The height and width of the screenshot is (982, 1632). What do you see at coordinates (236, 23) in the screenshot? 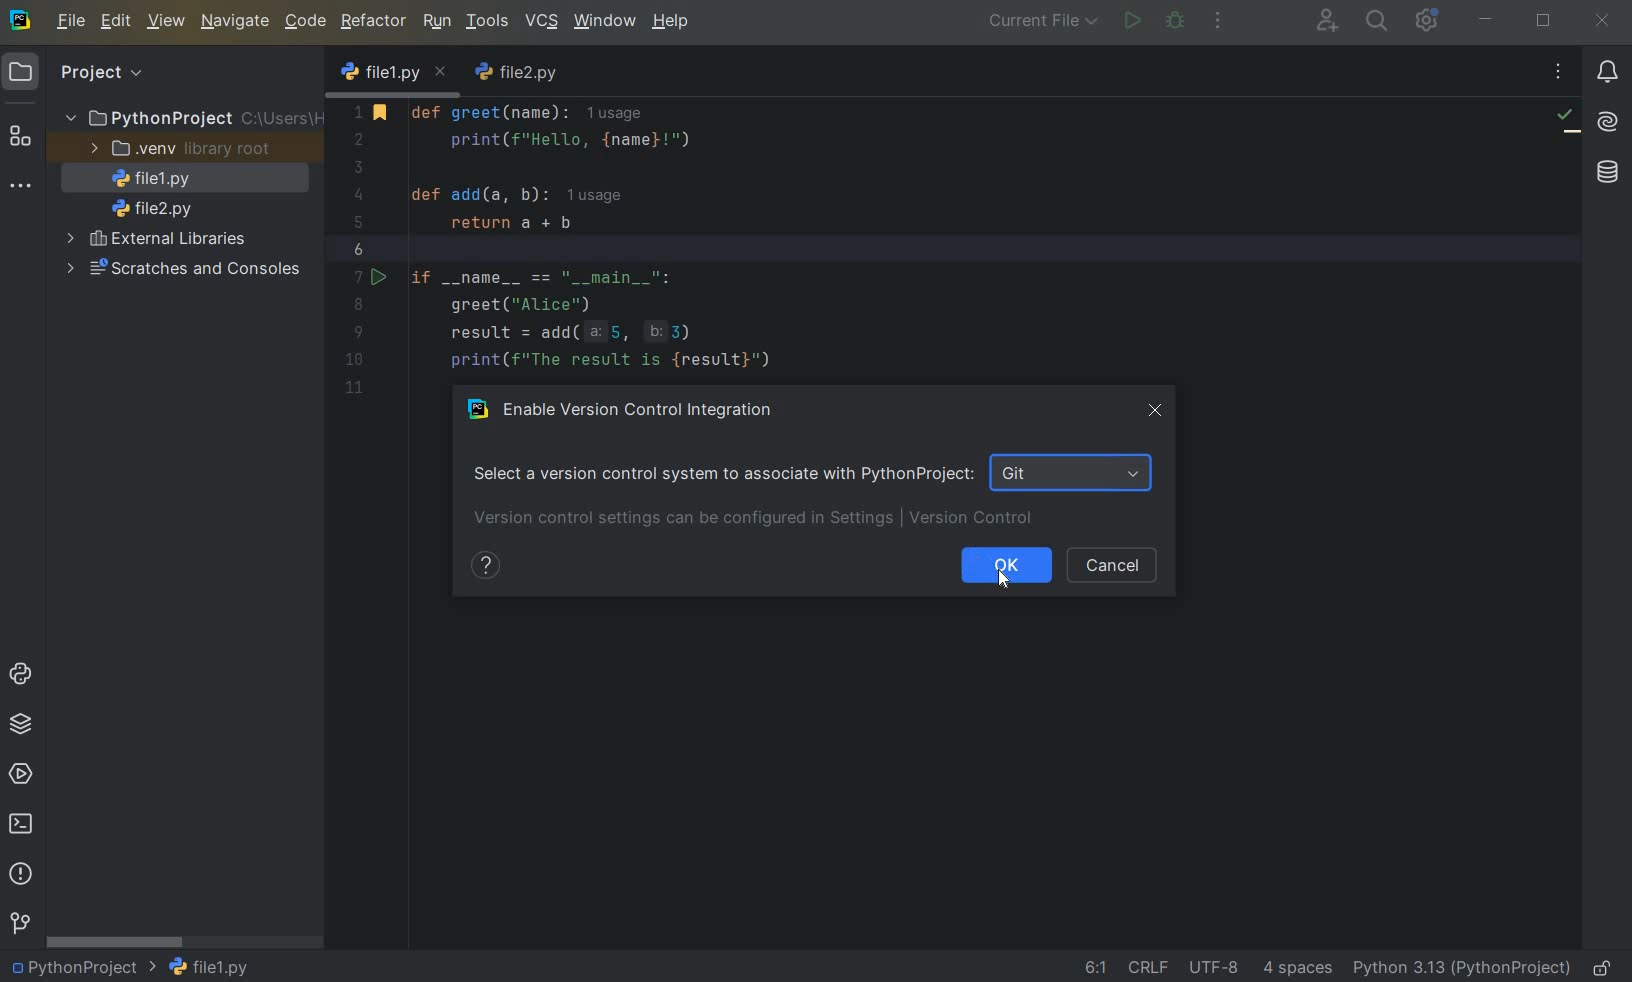
I see `navigate` at bounding box center [236, 23].